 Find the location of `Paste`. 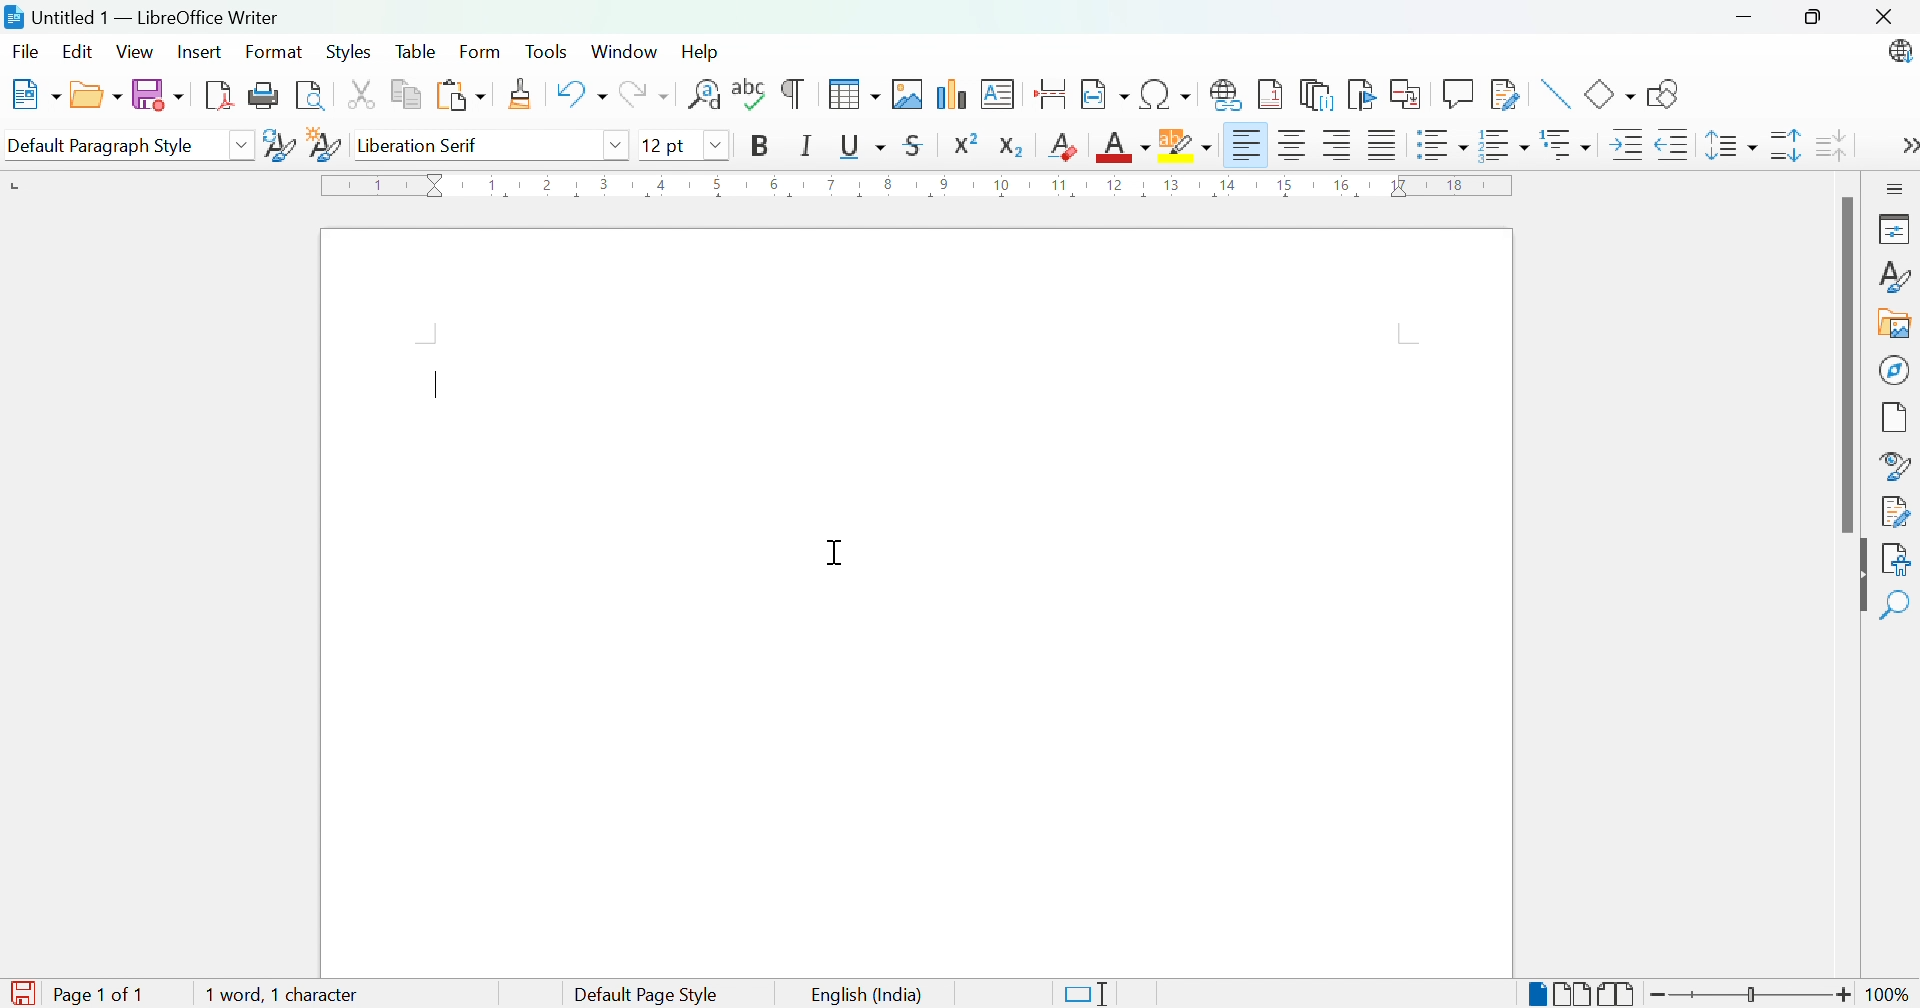

Paste is located at coordinates (460, 93).